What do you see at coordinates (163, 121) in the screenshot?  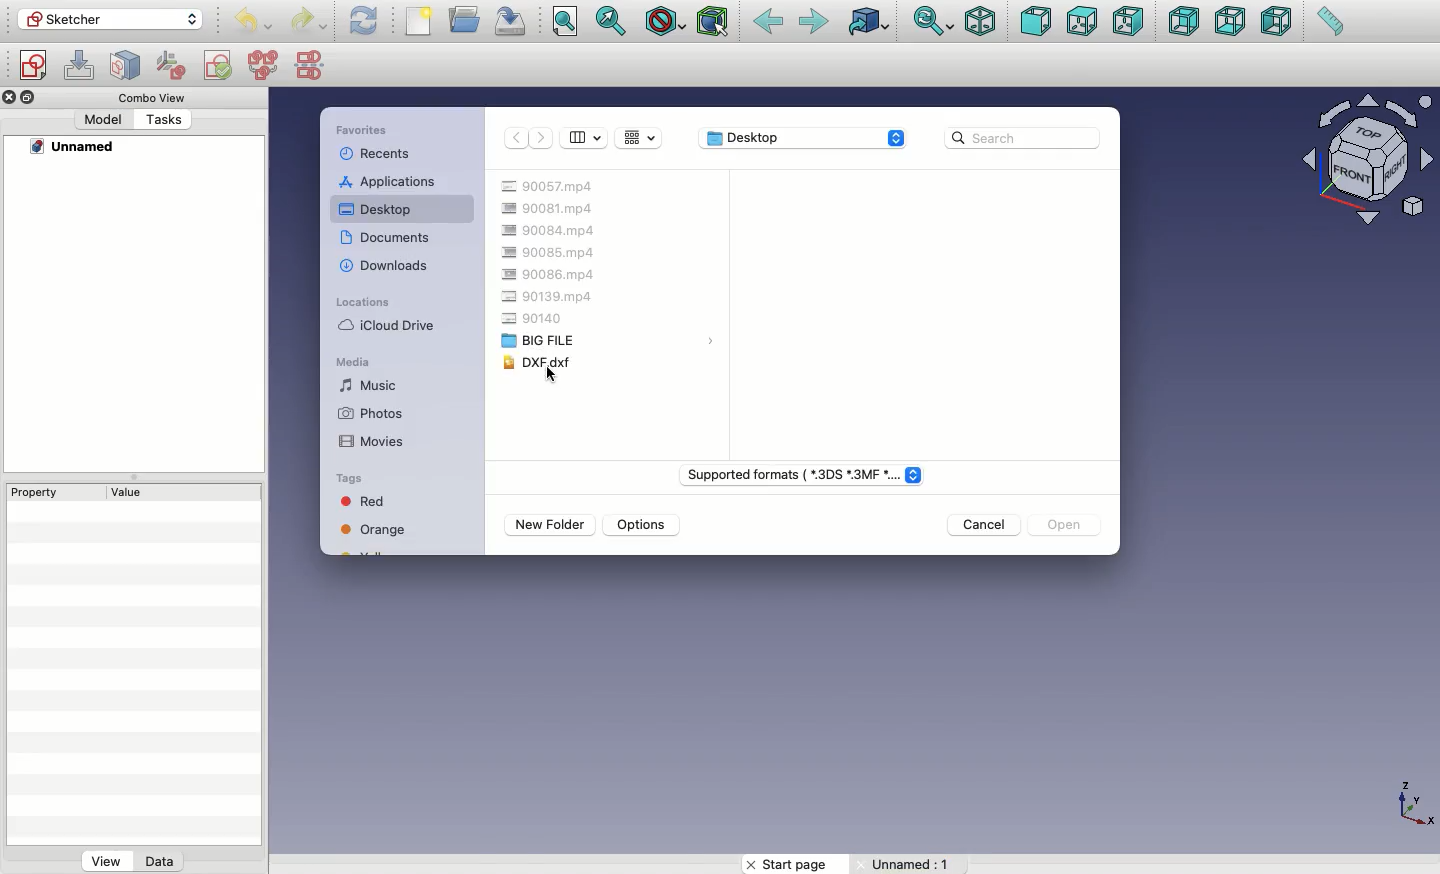 I see `Tasks` at bounding box center [163, 121].